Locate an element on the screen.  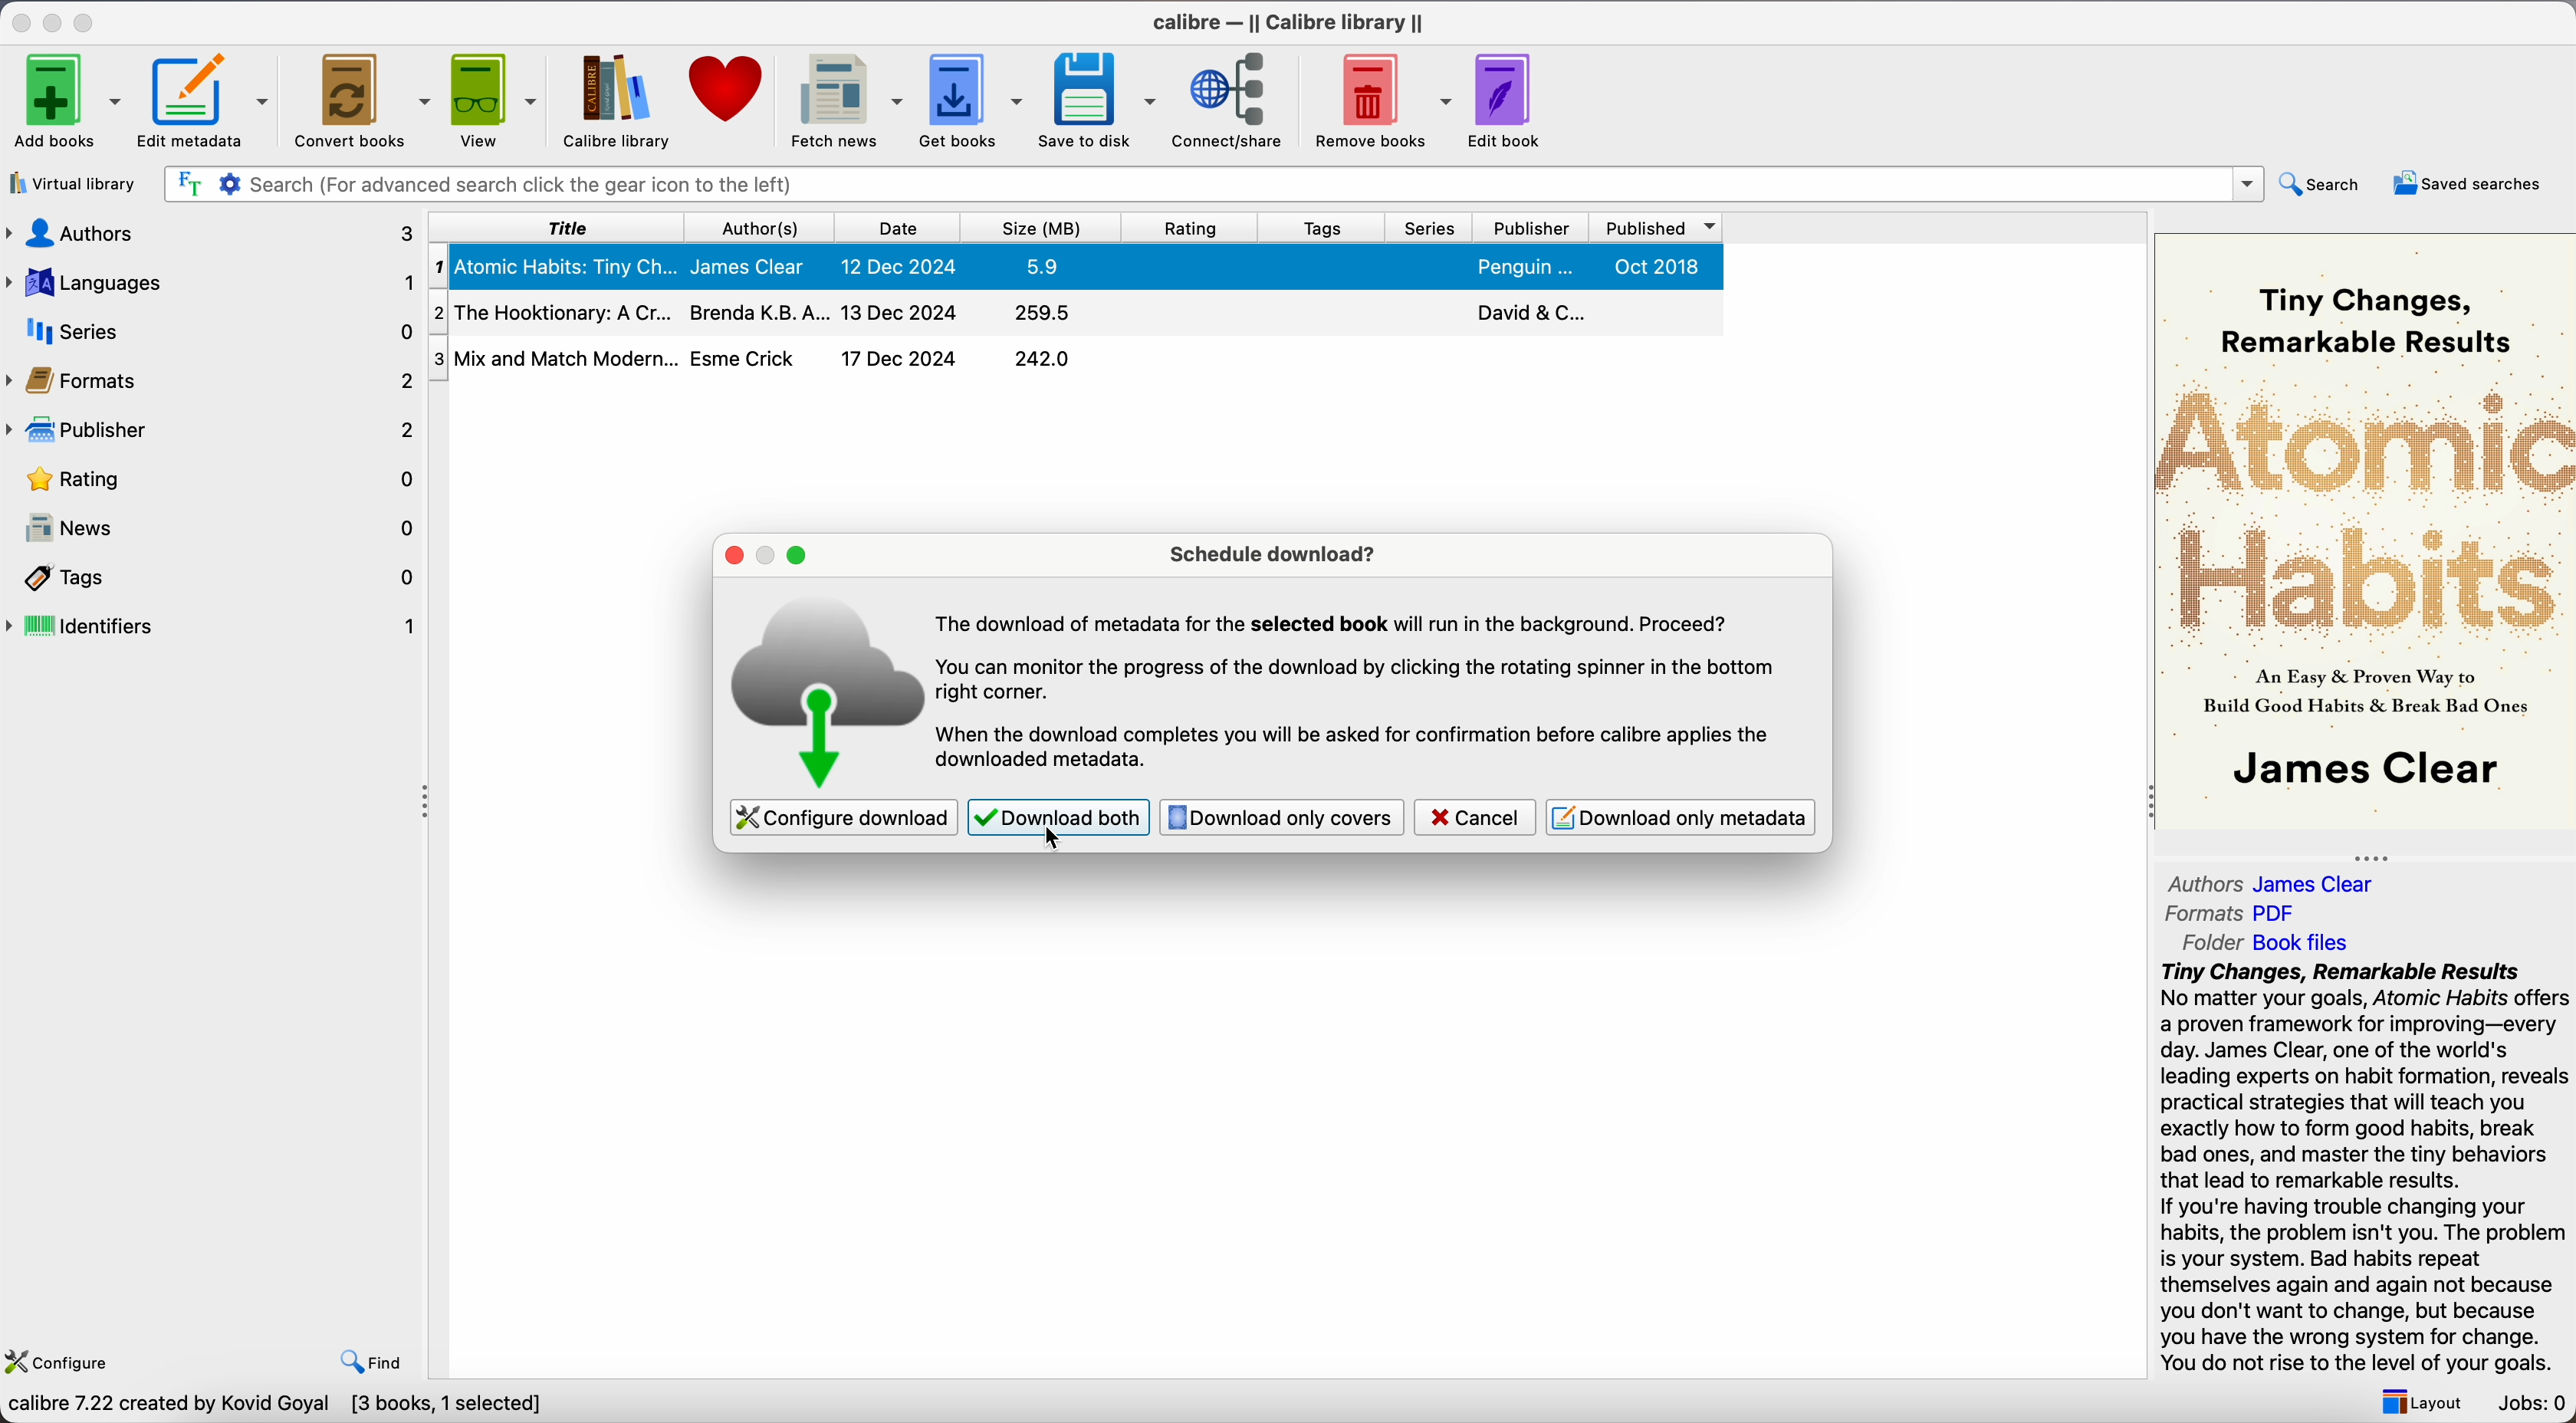
calibre library is located at coordinates (612, 100).